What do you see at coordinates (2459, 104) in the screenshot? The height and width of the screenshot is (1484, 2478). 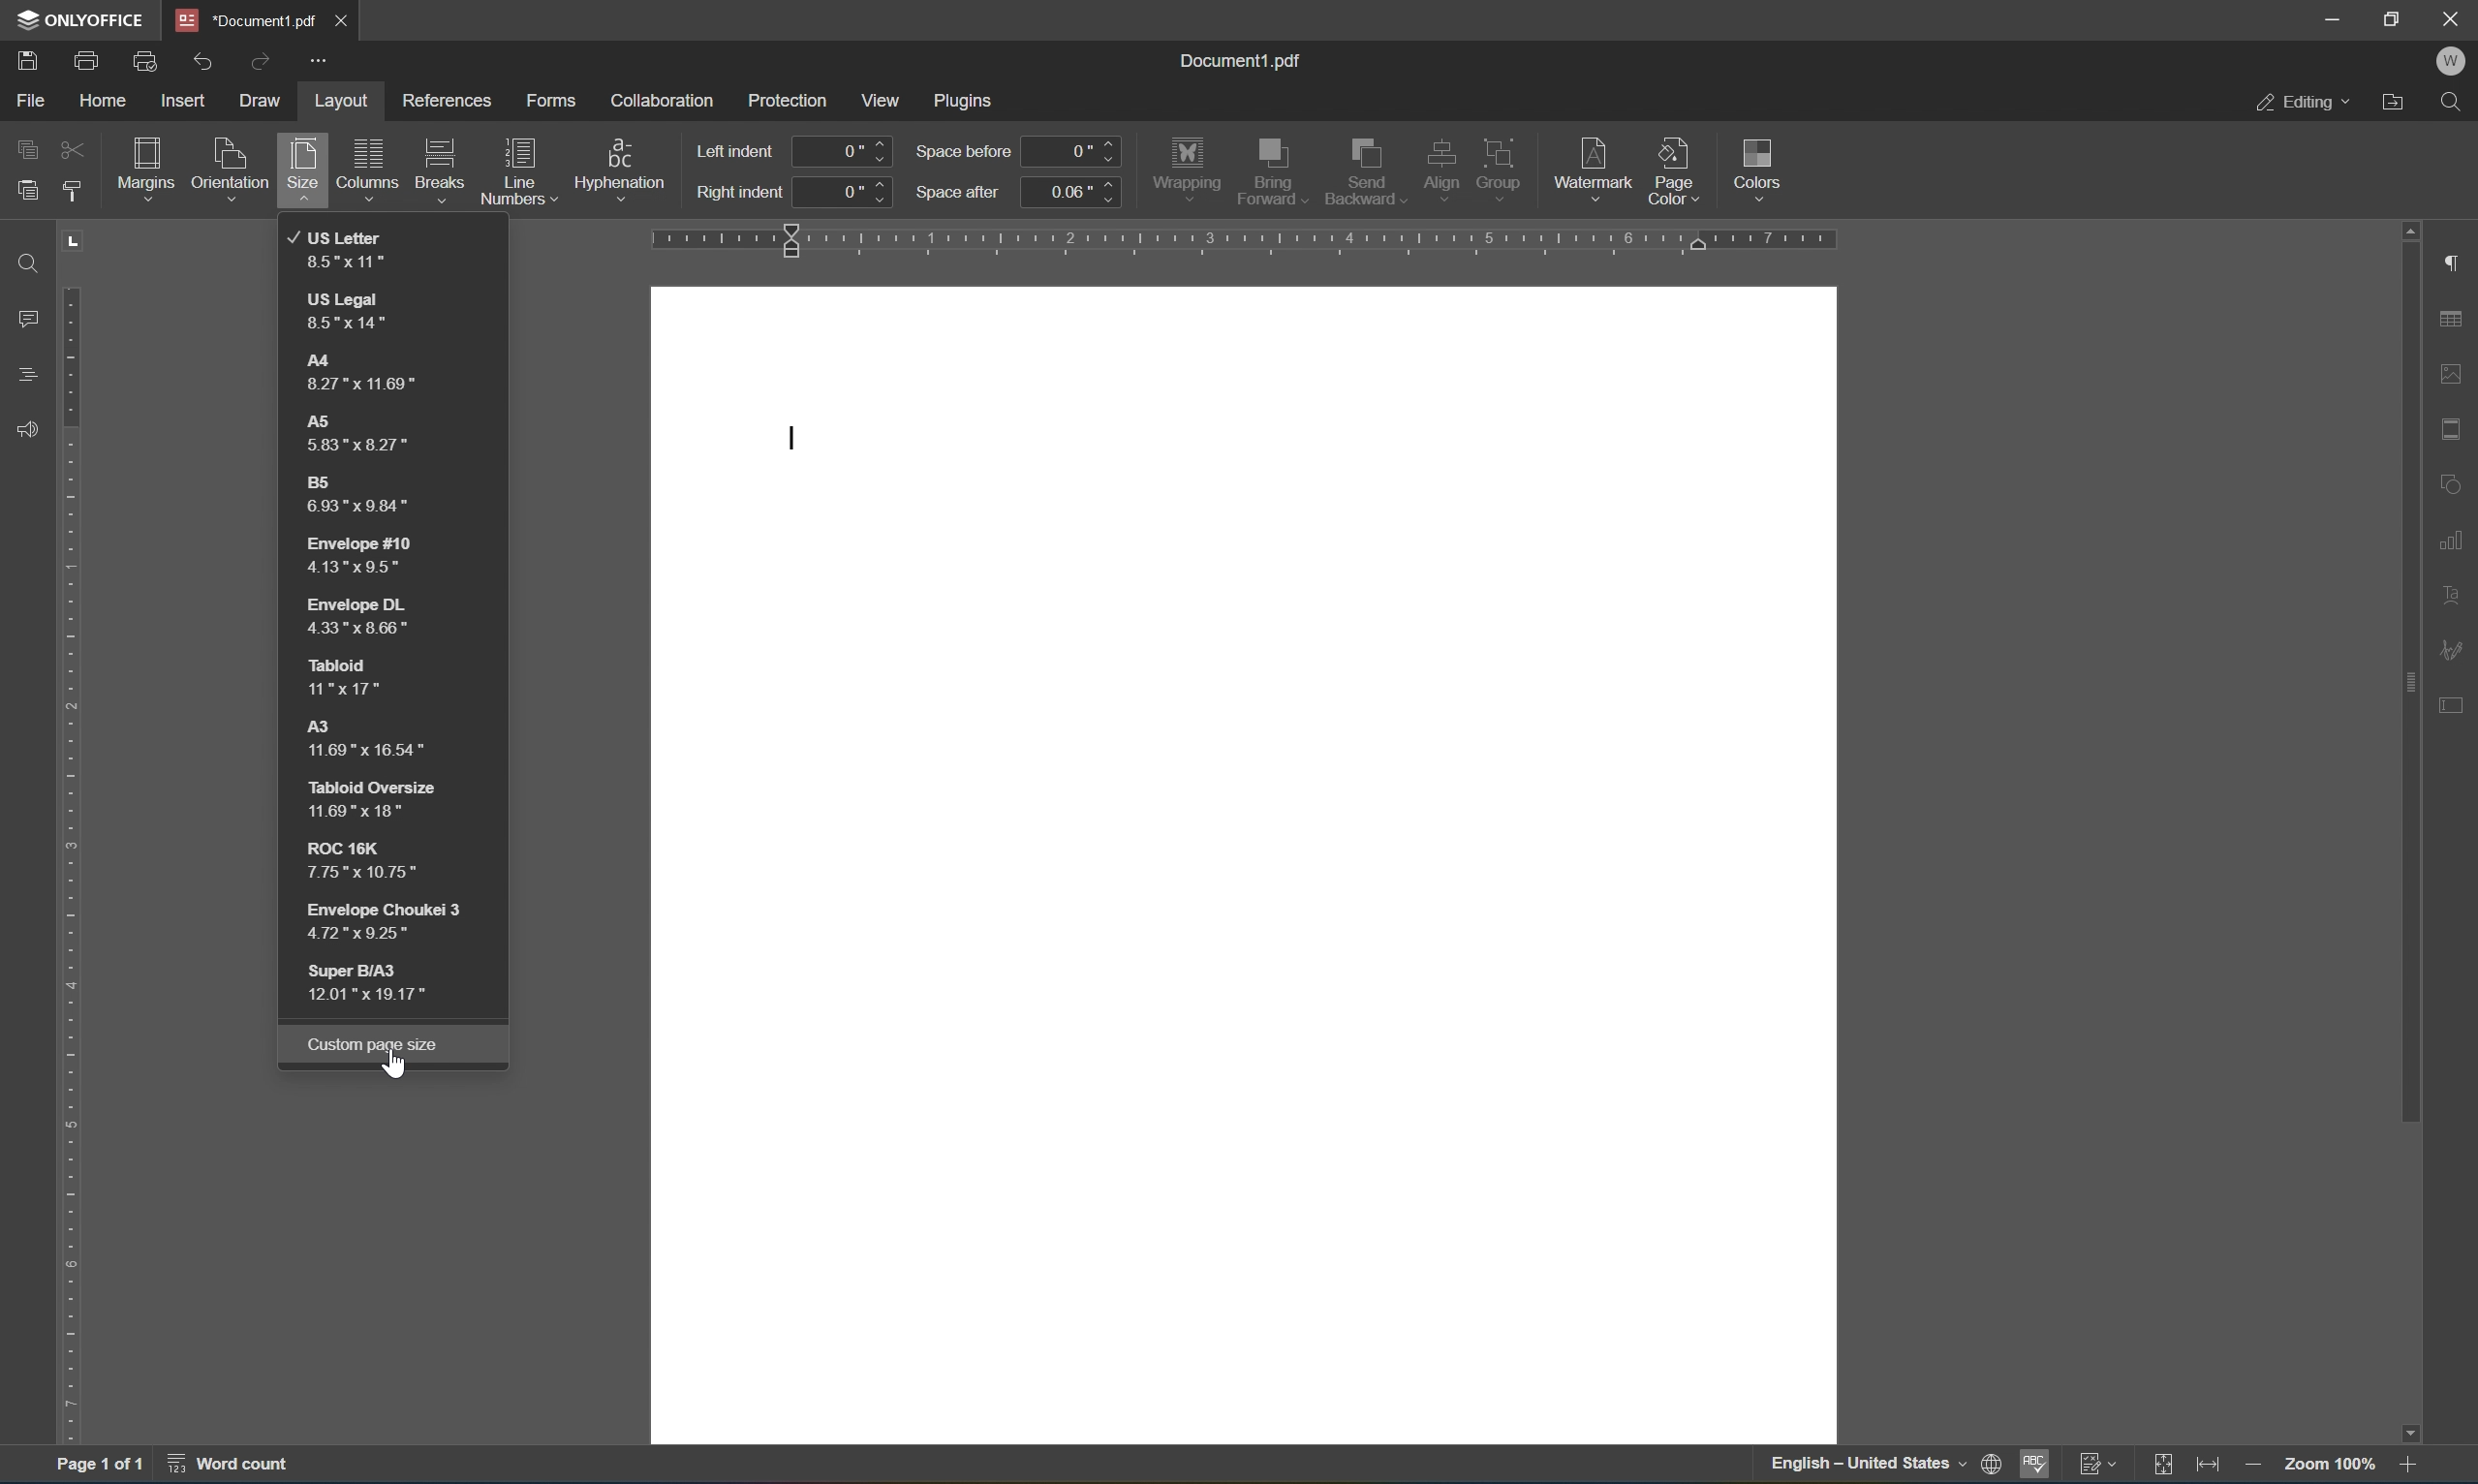 I see `Find` at bounding box center [2459, 104].